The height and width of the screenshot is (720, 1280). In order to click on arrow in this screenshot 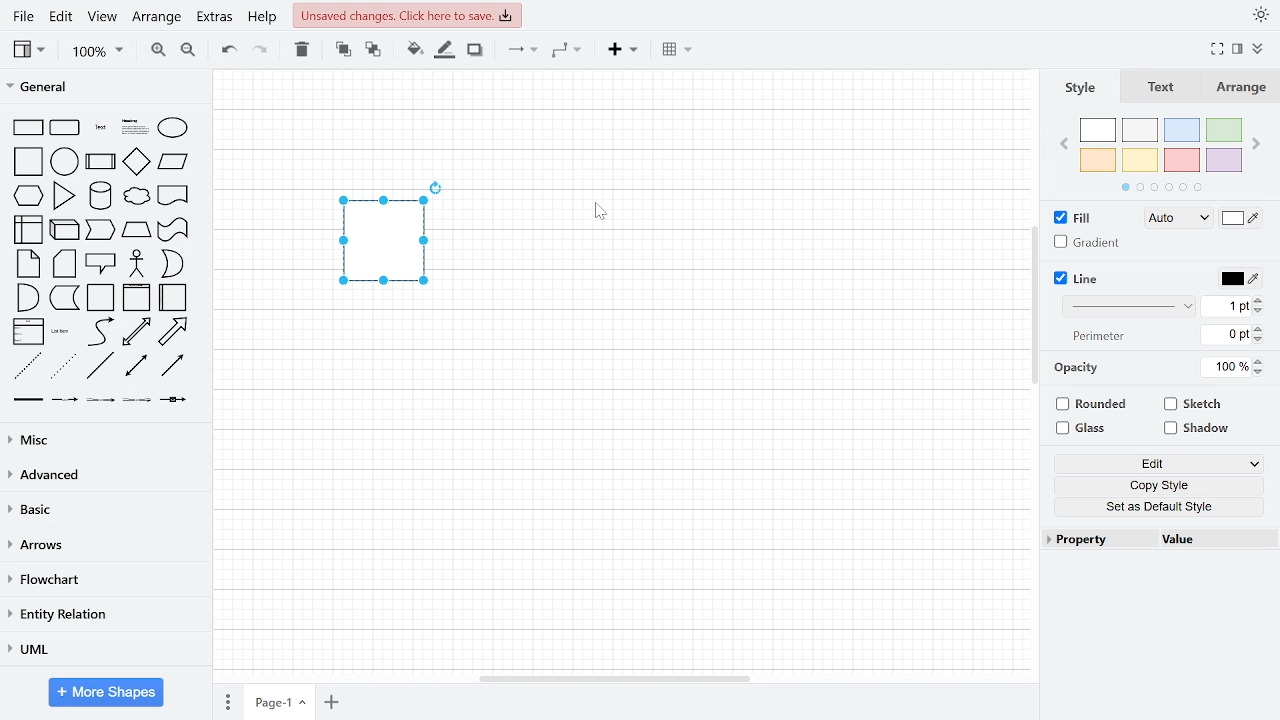, I will do `click(174, 330)`.